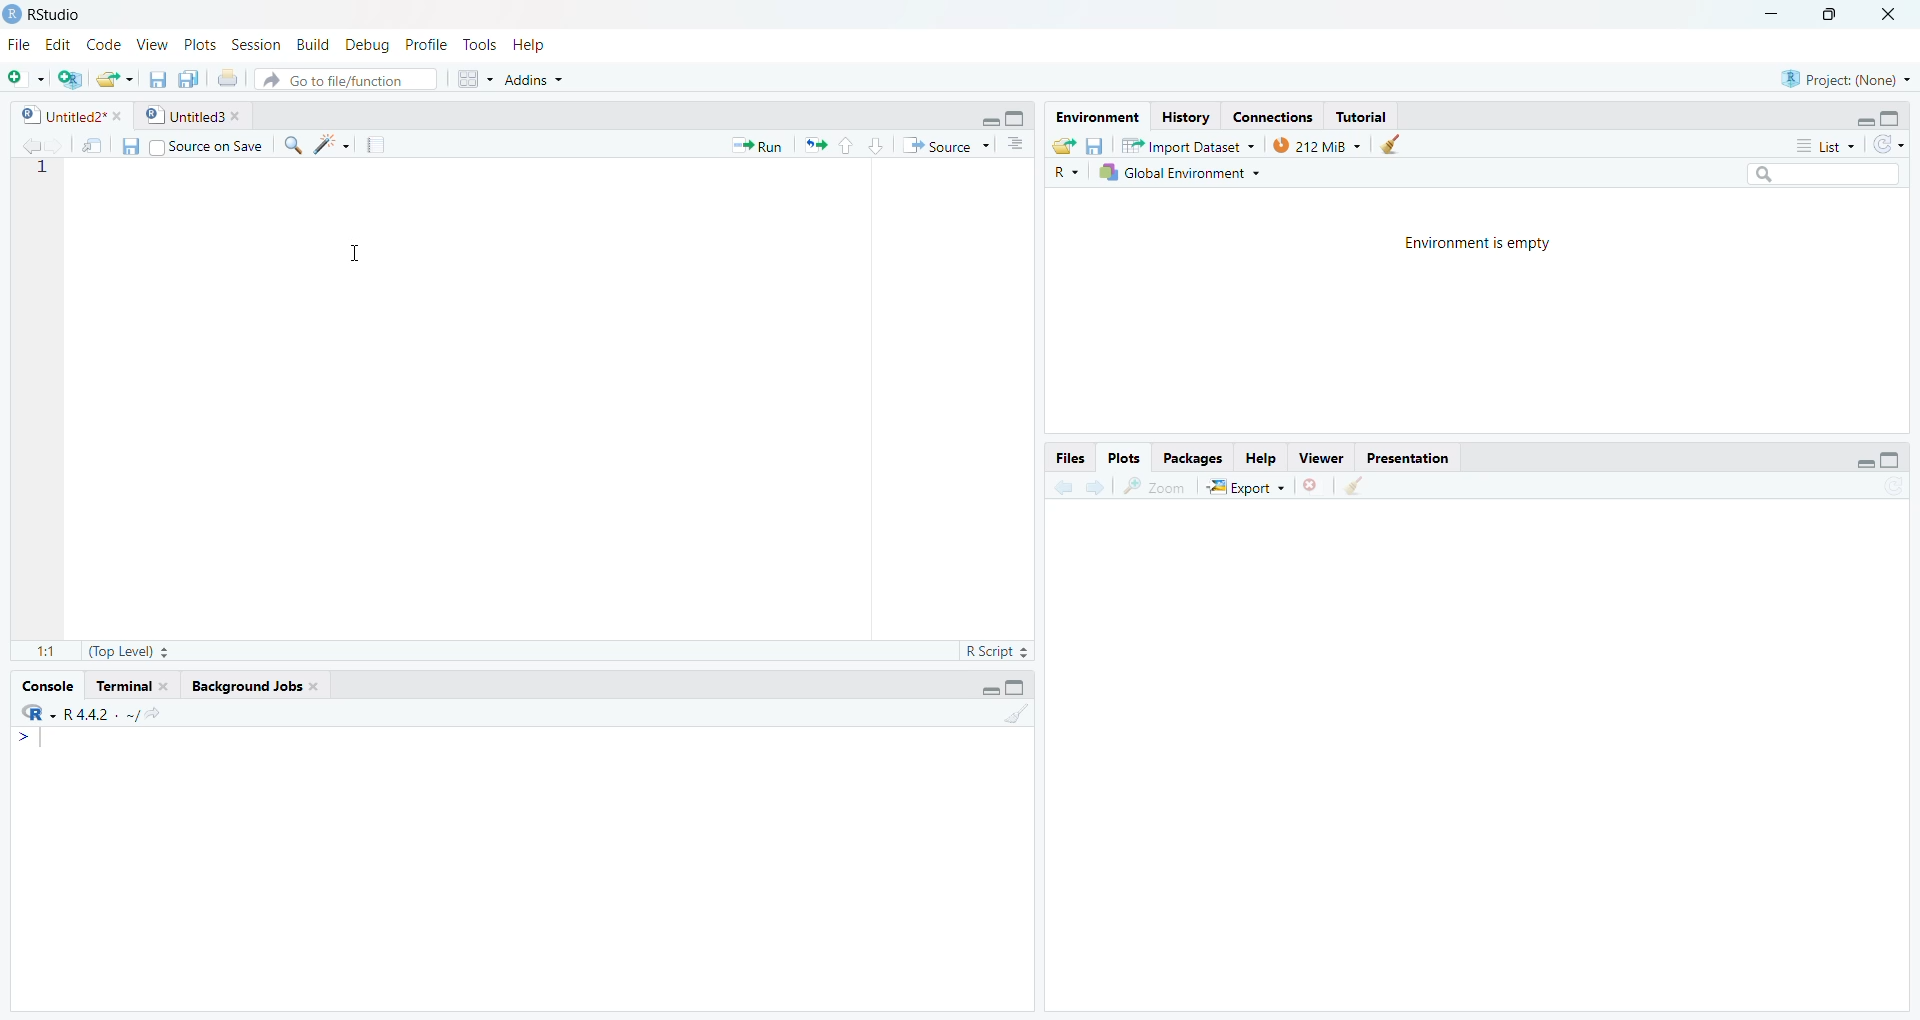  Describe the element at coordinates (1257, 457) in the screenshot. I see `help` at that location.